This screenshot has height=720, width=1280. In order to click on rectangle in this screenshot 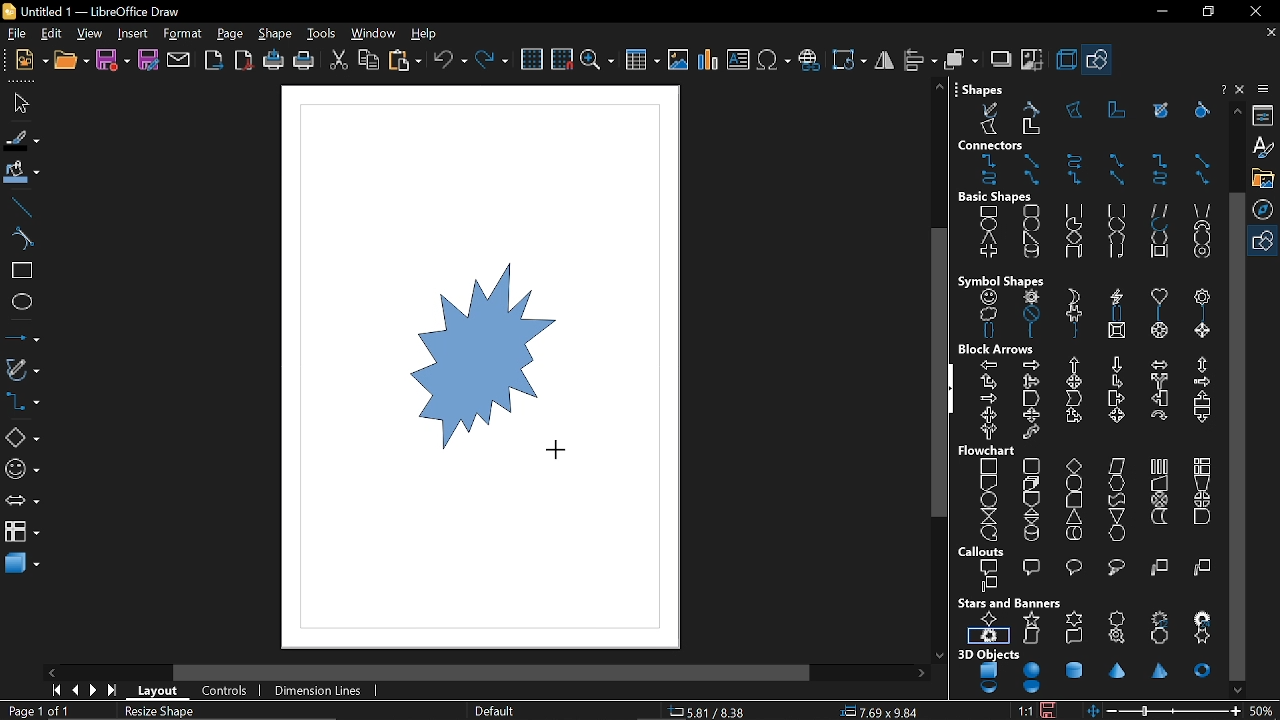, I will do `click(18, 271)`.